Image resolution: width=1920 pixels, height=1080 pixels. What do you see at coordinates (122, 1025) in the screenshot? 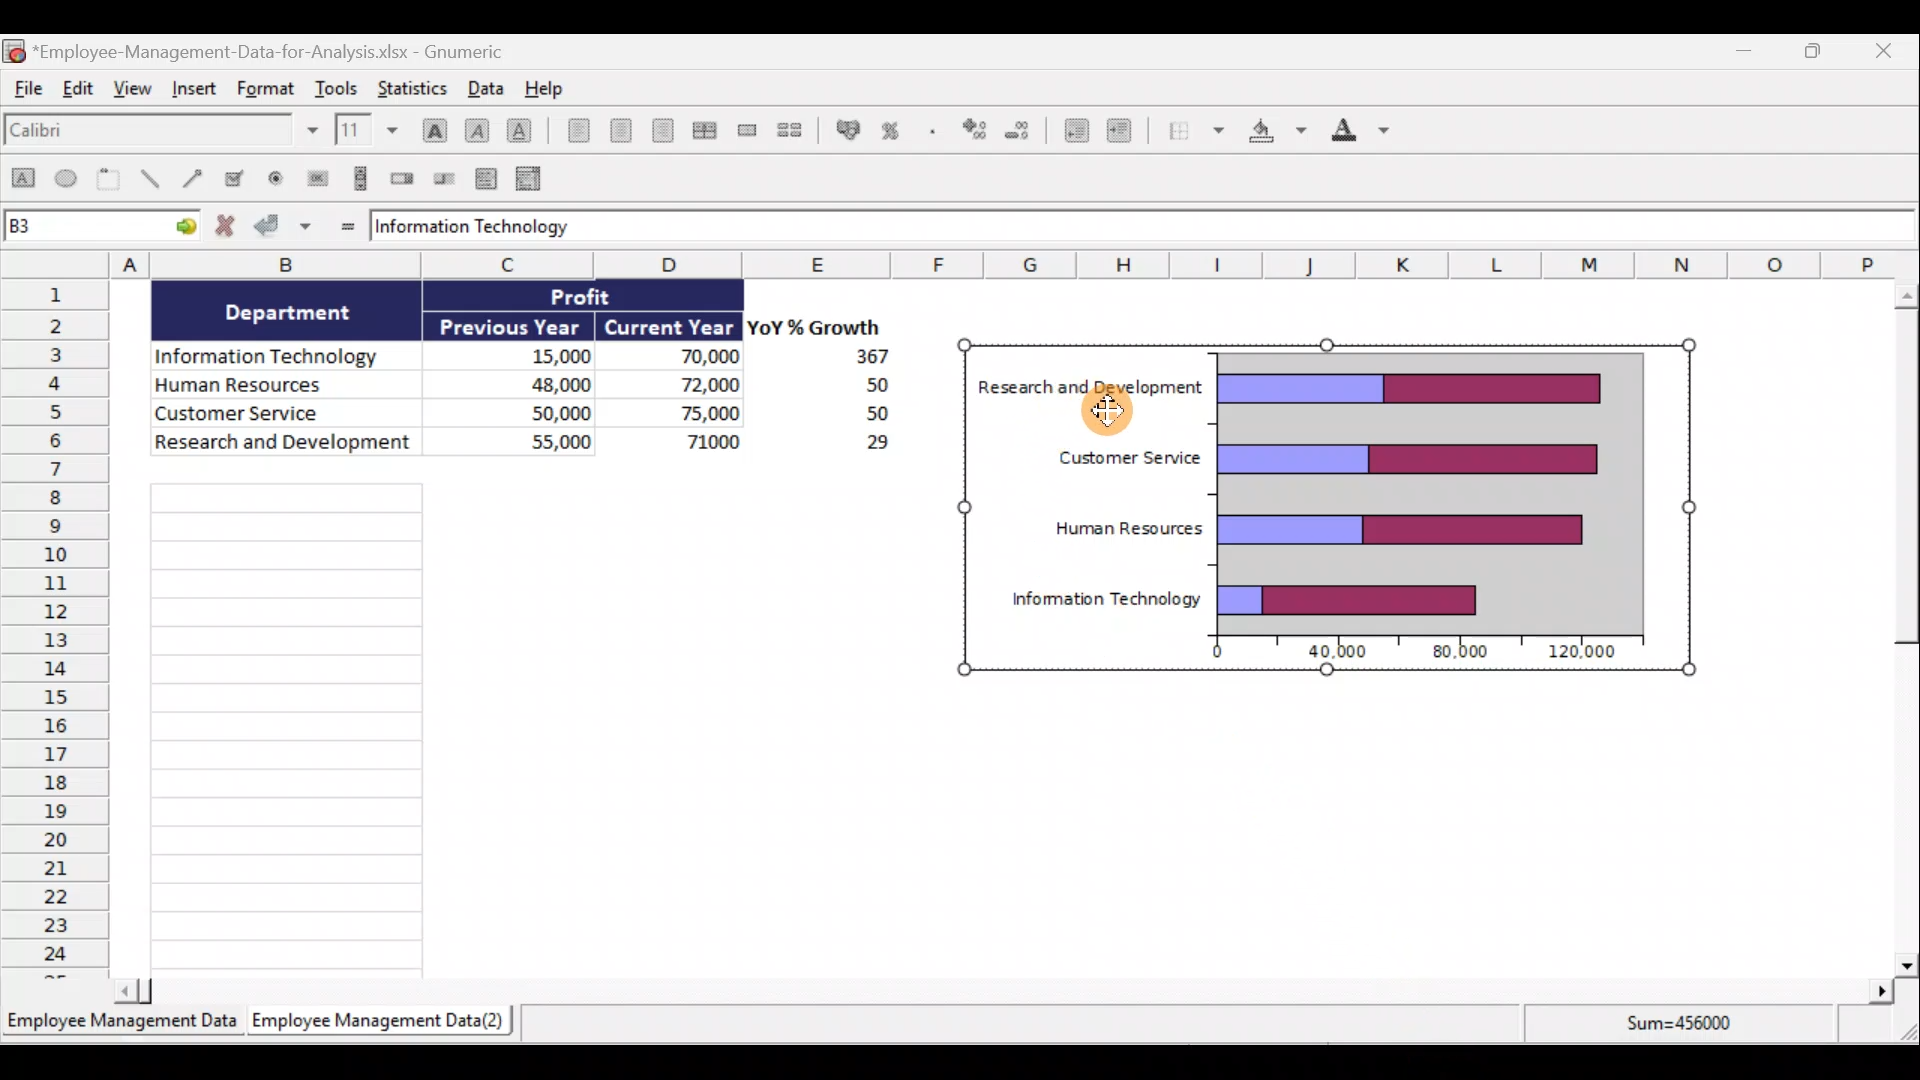
I see `Sheet 1` at bounding box center [122, 1025].